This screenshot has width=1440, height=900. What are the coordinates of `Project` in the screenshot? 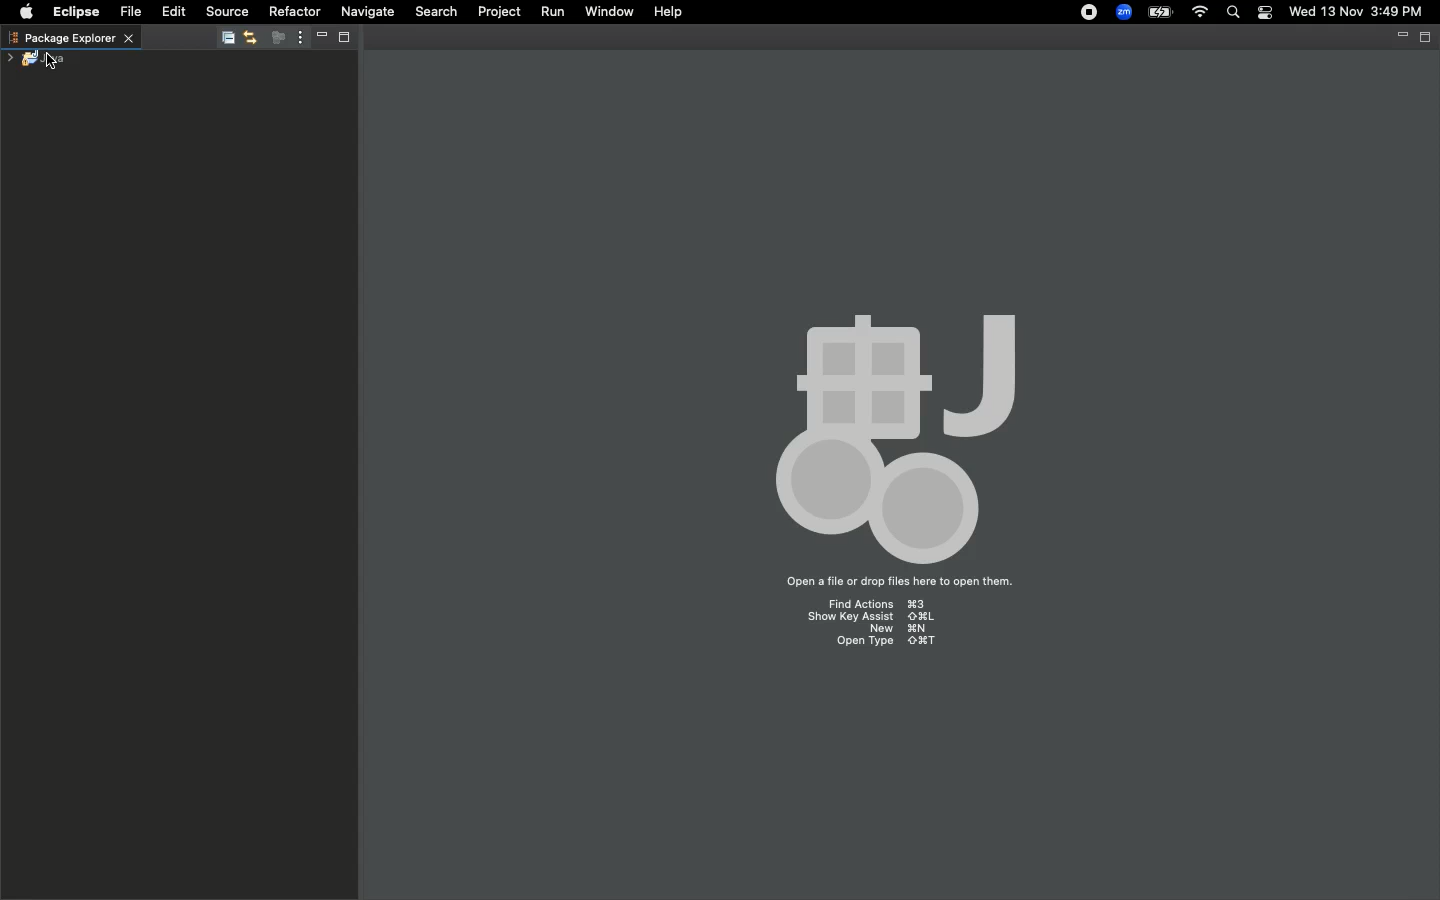 It's located at (500, 13).